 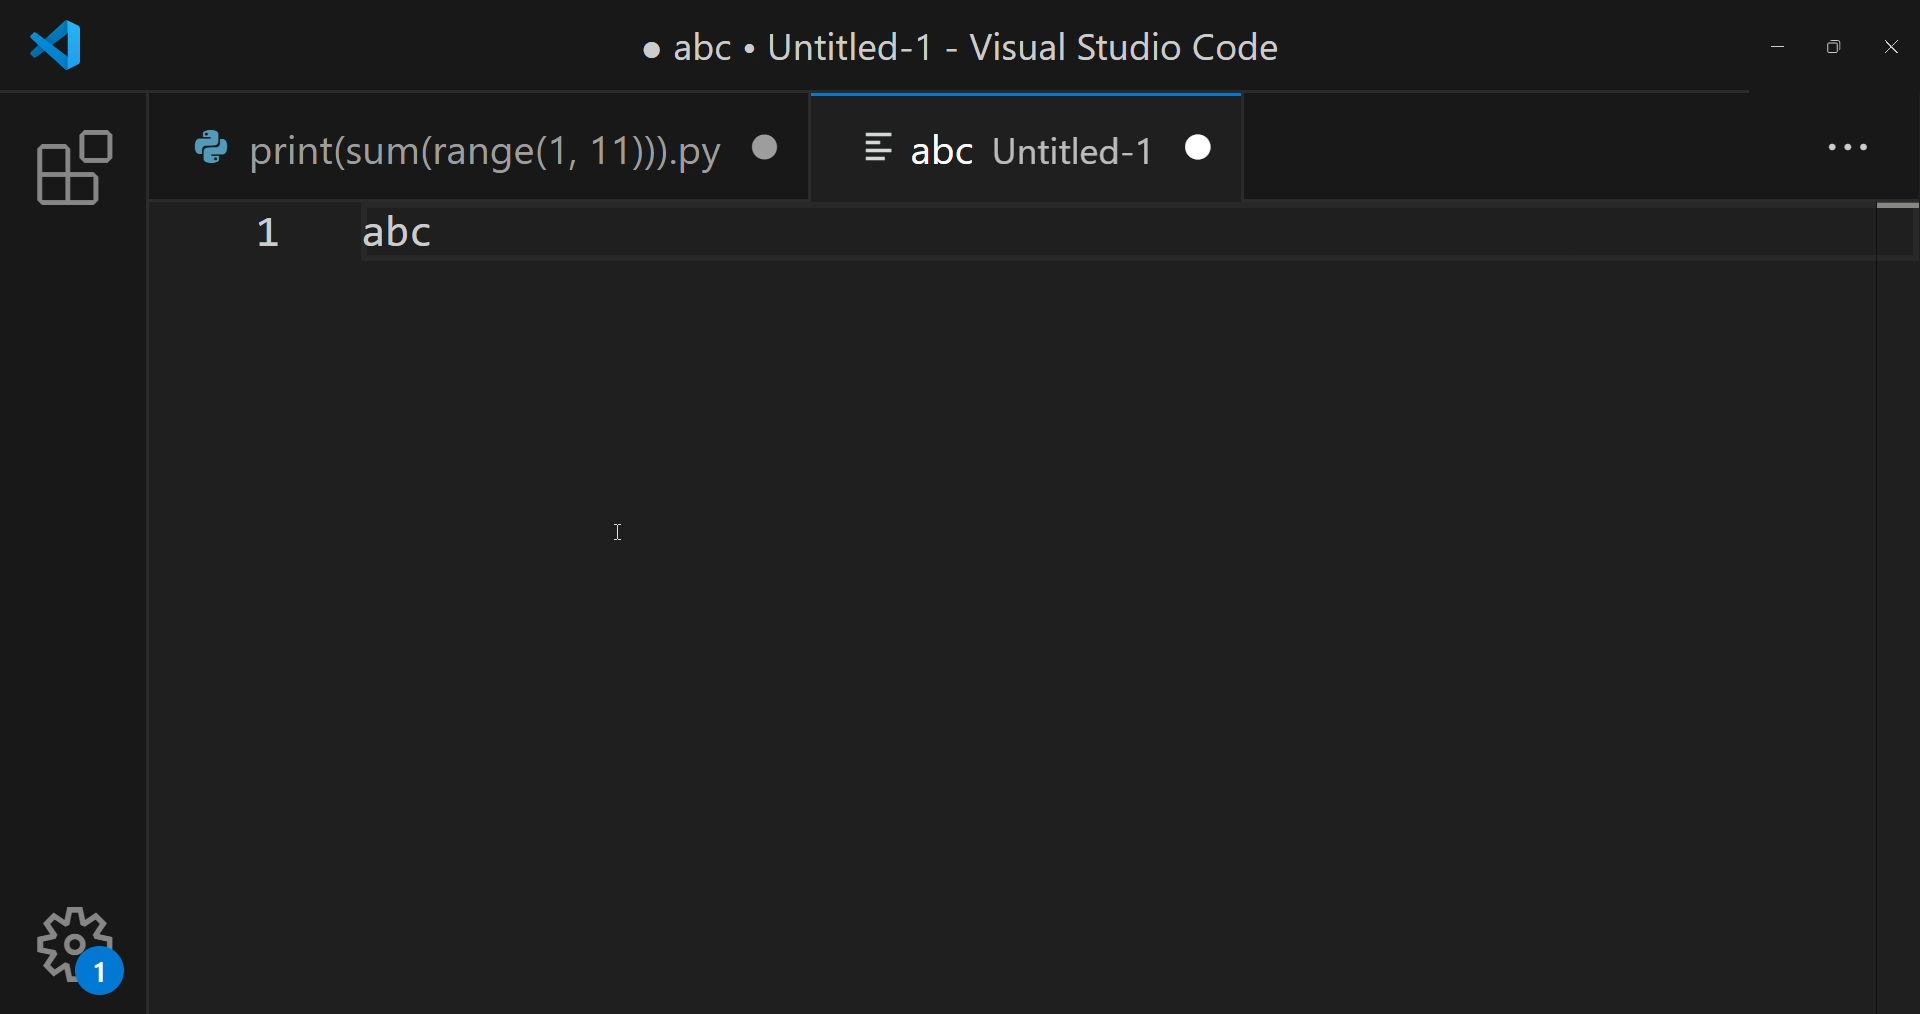 I want to click on close tab, so click(x=765, y=141).